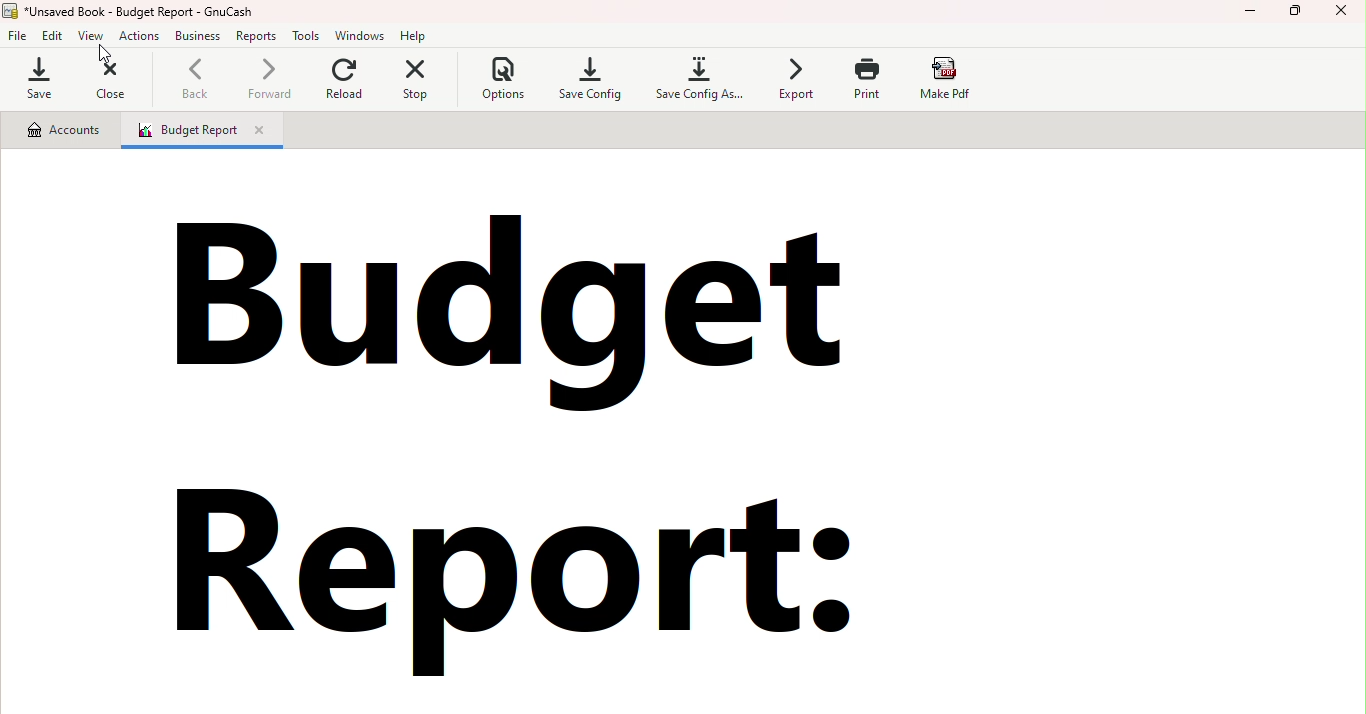  What do you see at coordinates (1251, 16) in the screenshot?
I see `Minimize` at bounding box center [1251, 16].